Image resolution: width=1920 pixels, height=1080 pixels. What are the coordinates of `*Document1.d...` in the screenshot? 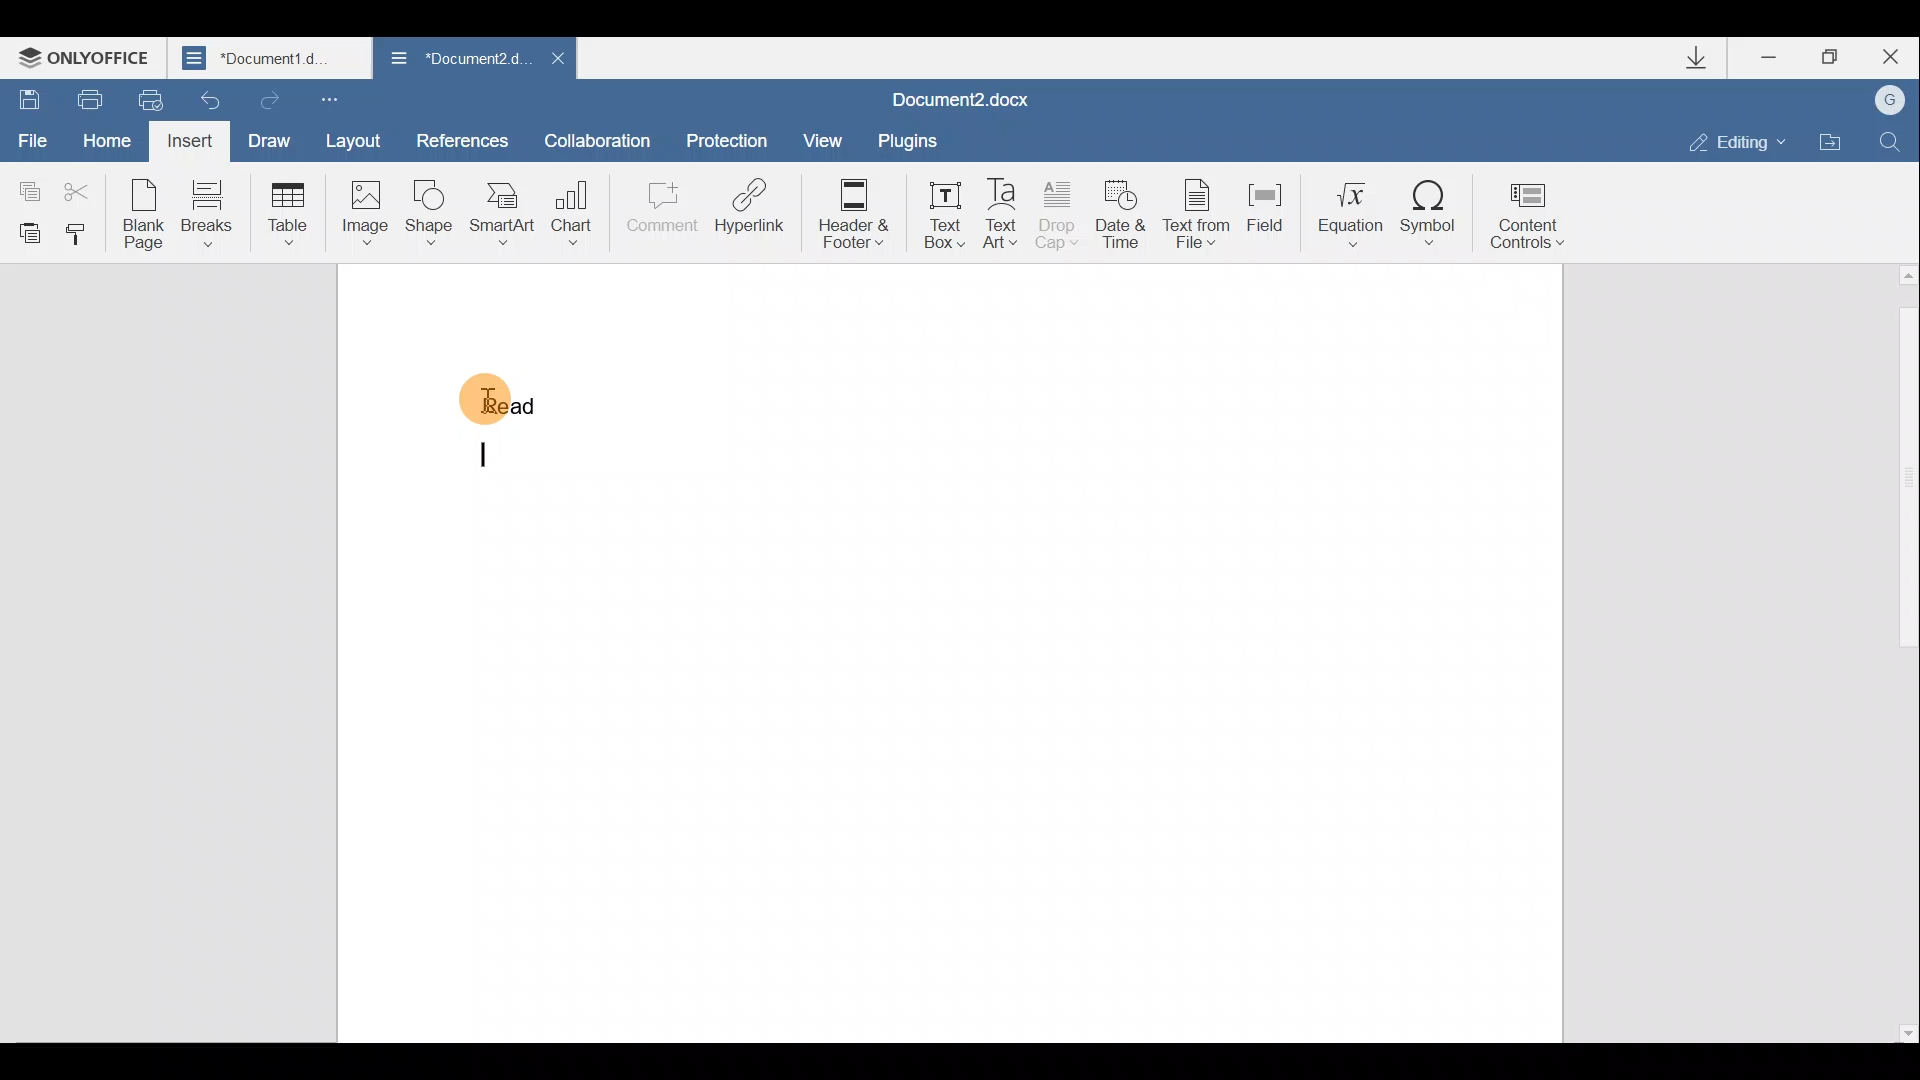 It's located at (272, 60).